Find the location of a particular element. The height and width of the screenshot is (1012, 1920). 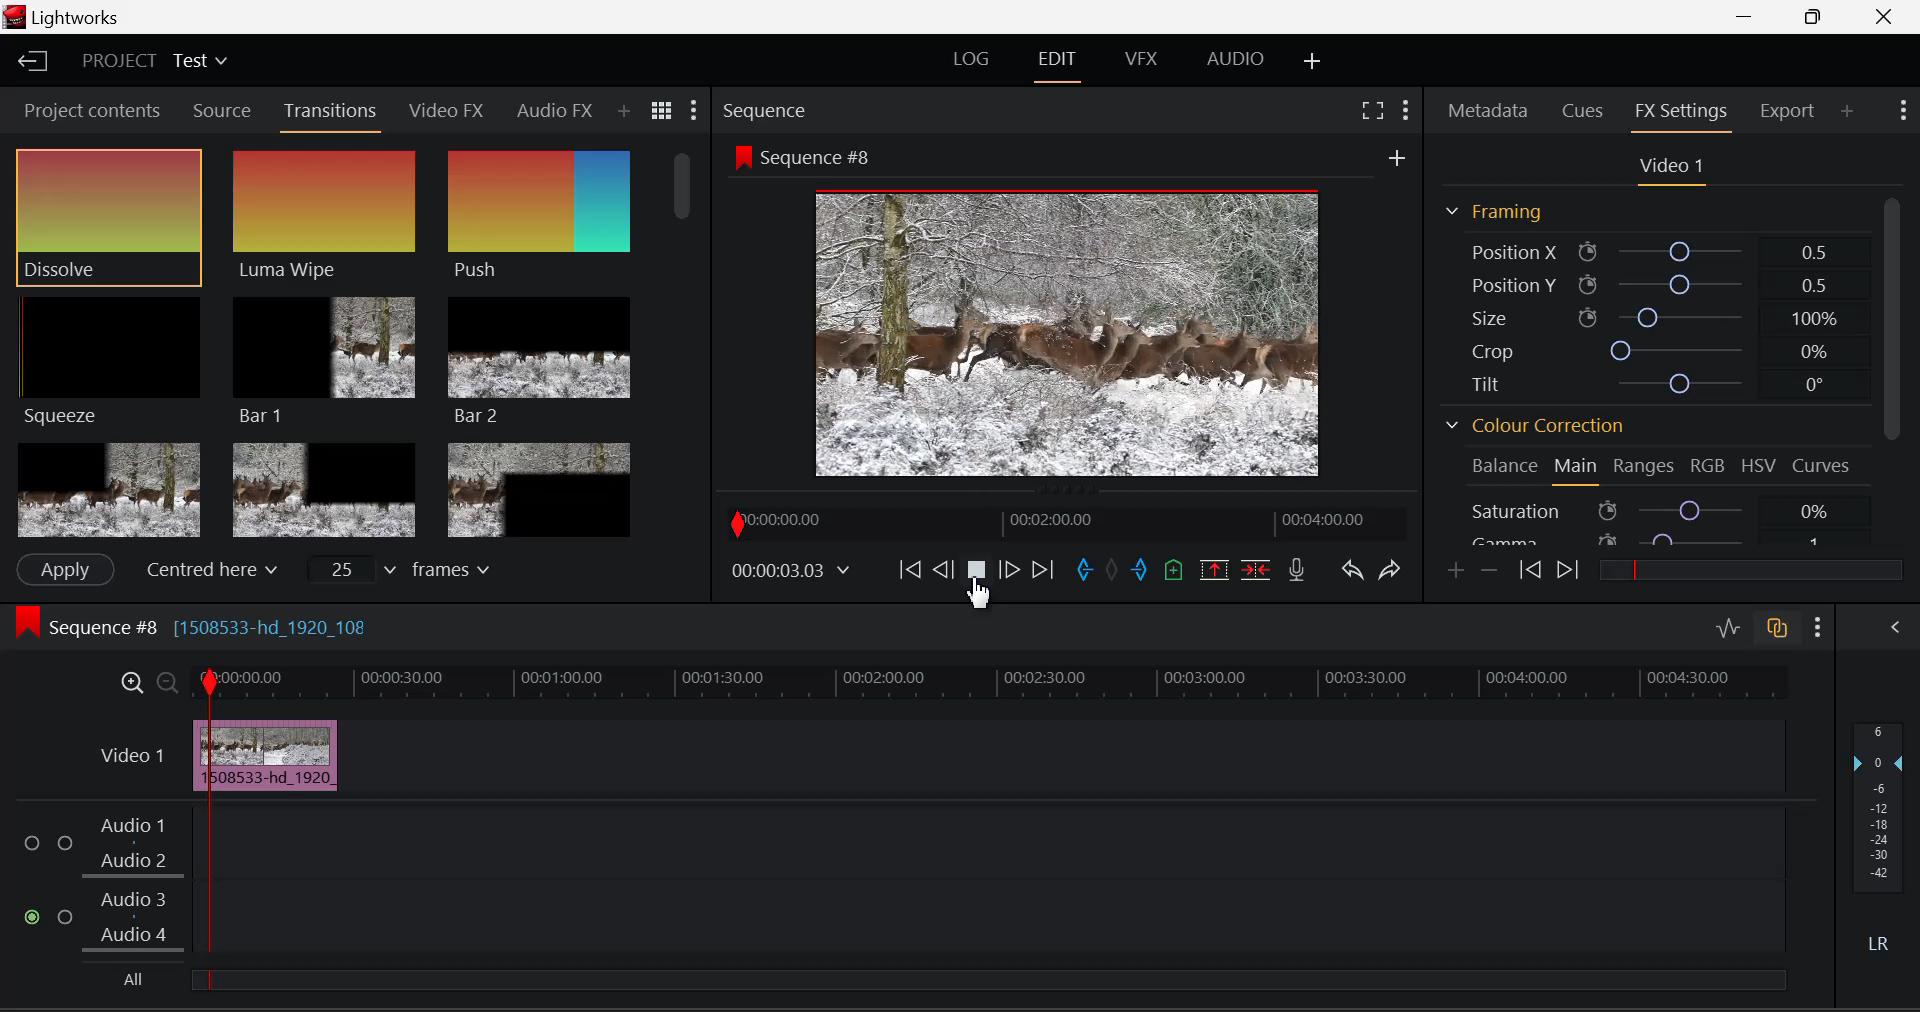

Tilt is located at coordinates (1644, 382).